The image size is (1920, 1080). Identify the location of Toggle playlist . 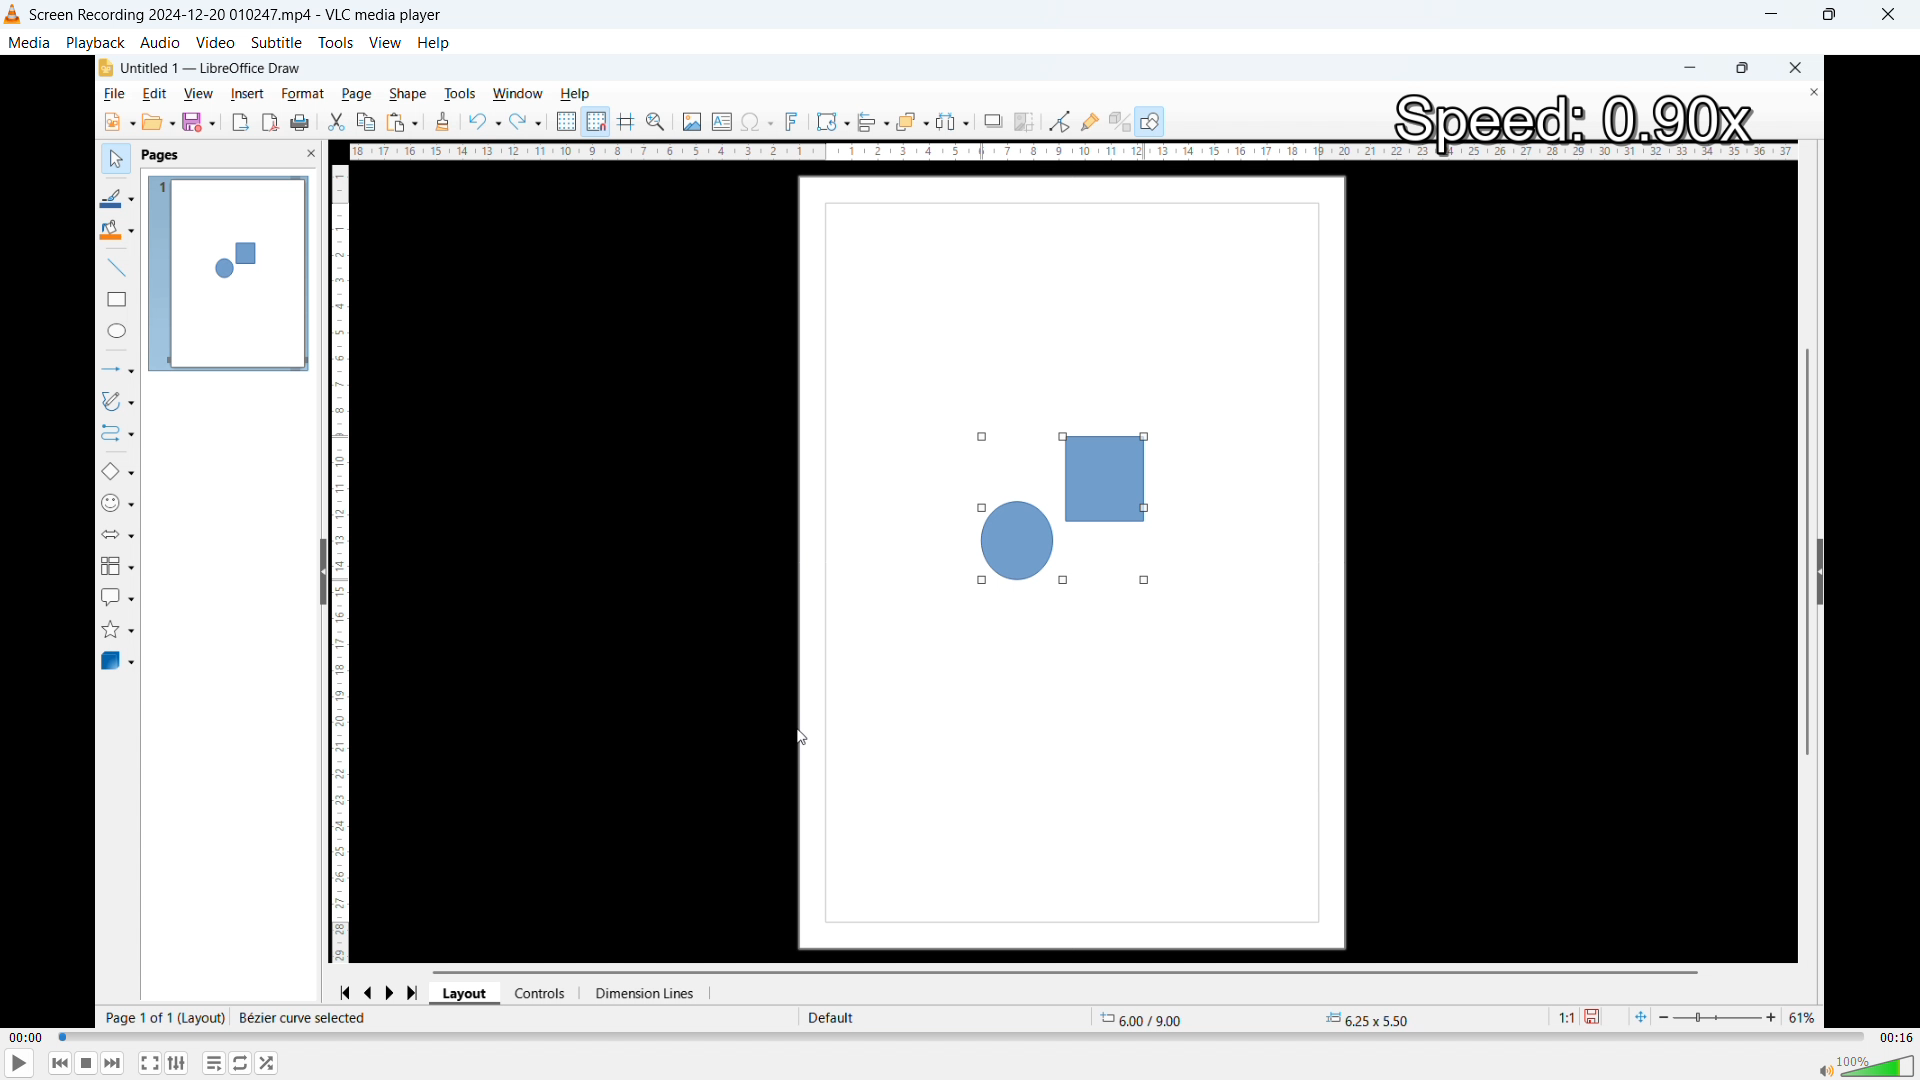
(214, 1062).